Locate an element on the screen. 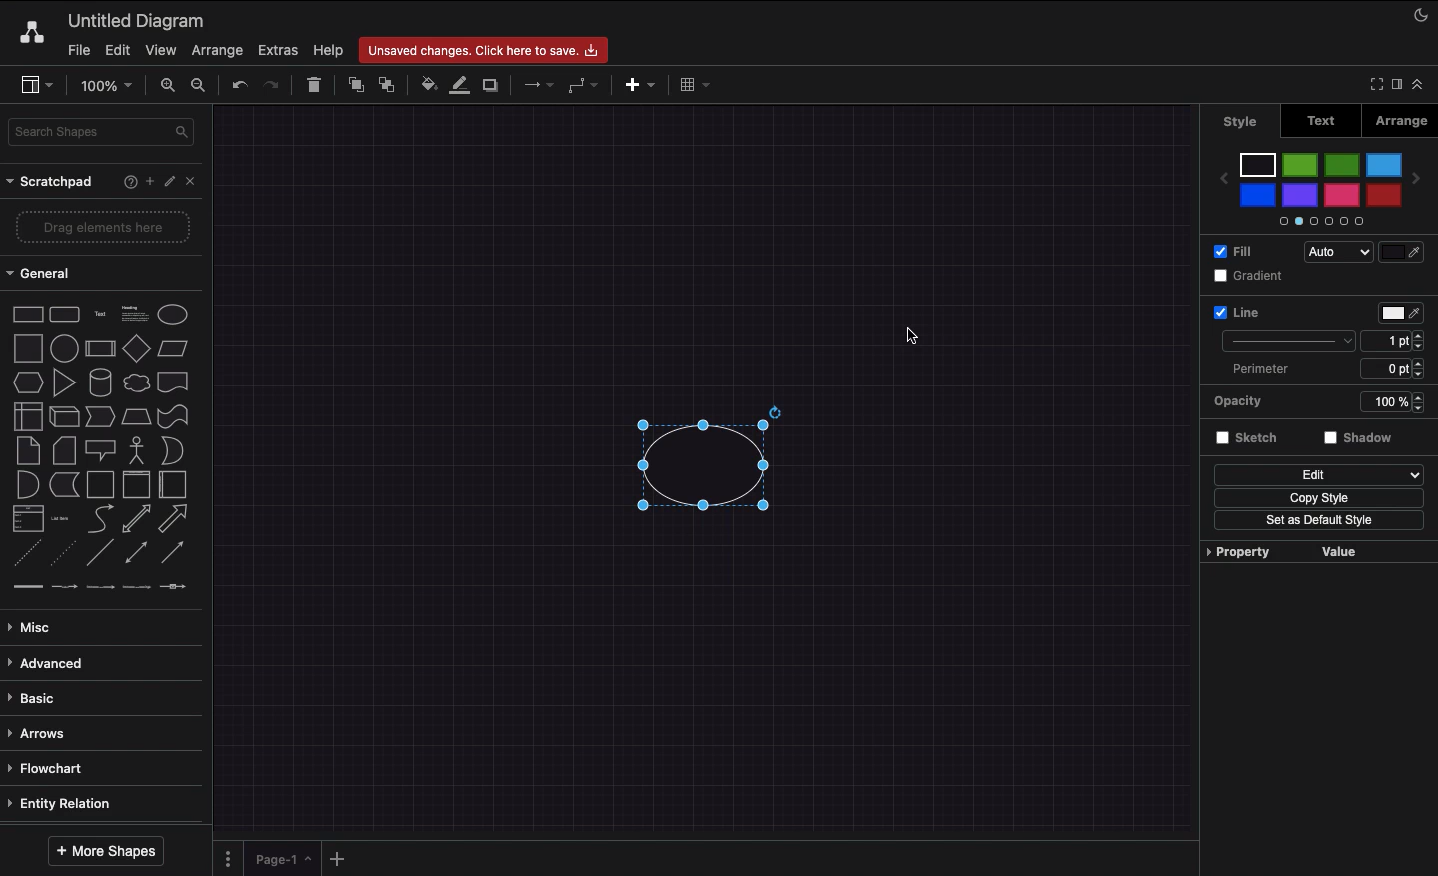  Bidirectional arrow is located at coordinates (136, 518).